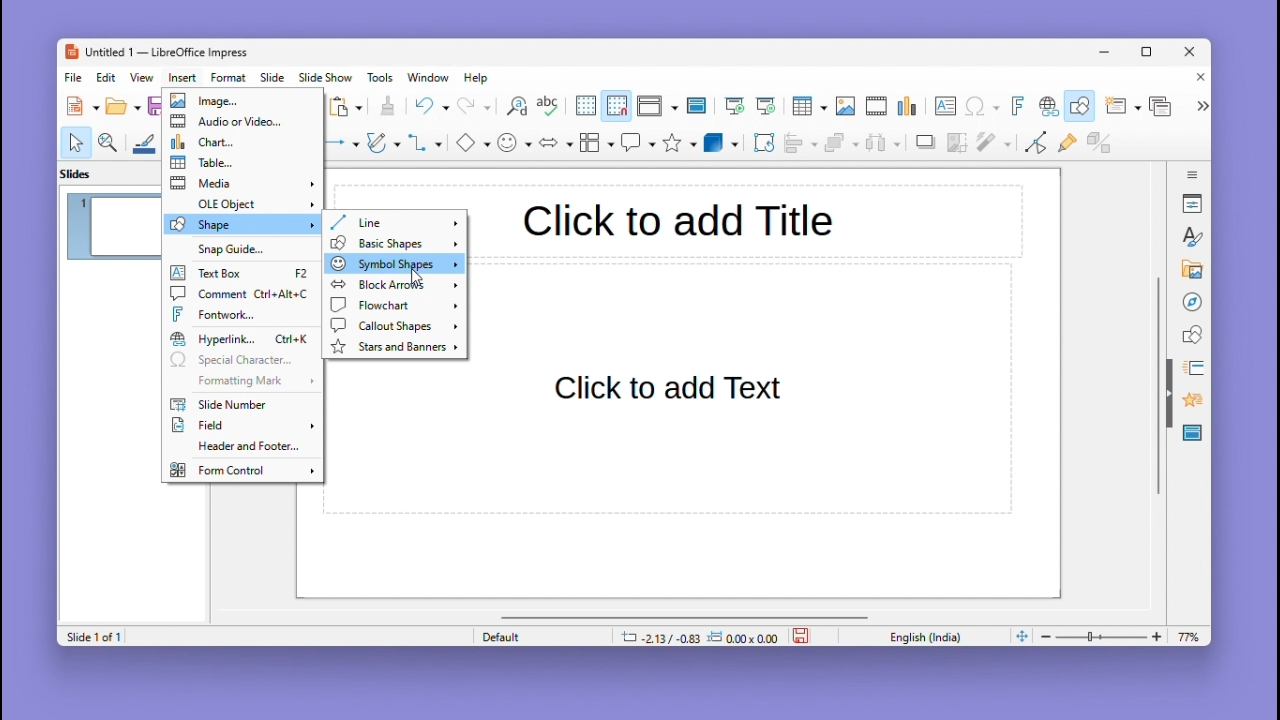 This screenshot has width=1280, height=720. What do you see at coordinates (1107, 51) in the screenshot?
I see `Minimise` at bounding box center [1107, 51].